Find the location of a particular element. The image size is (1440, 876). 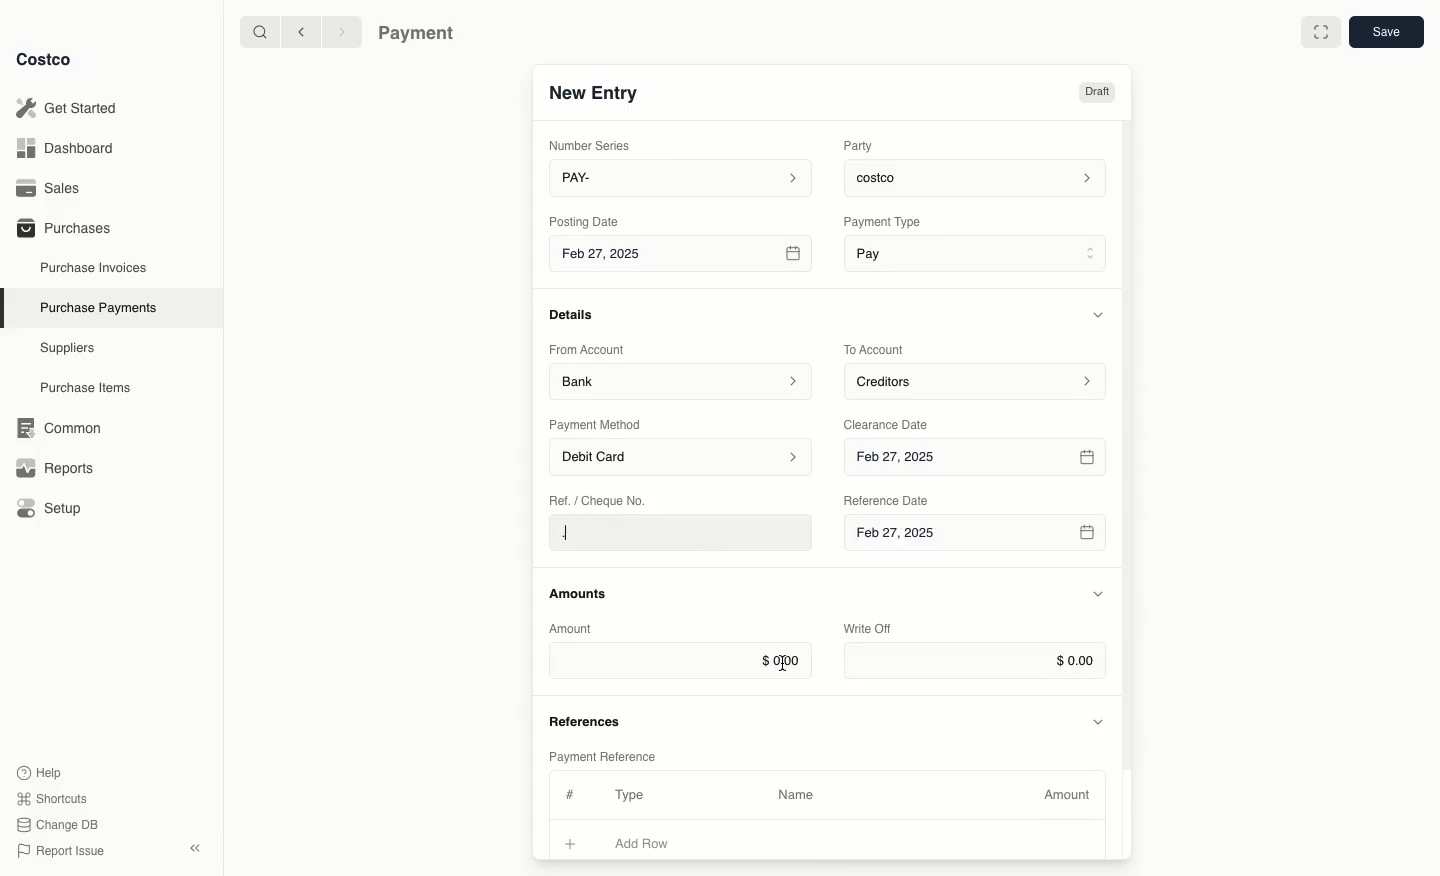

# is located at coordinates (567, 792).